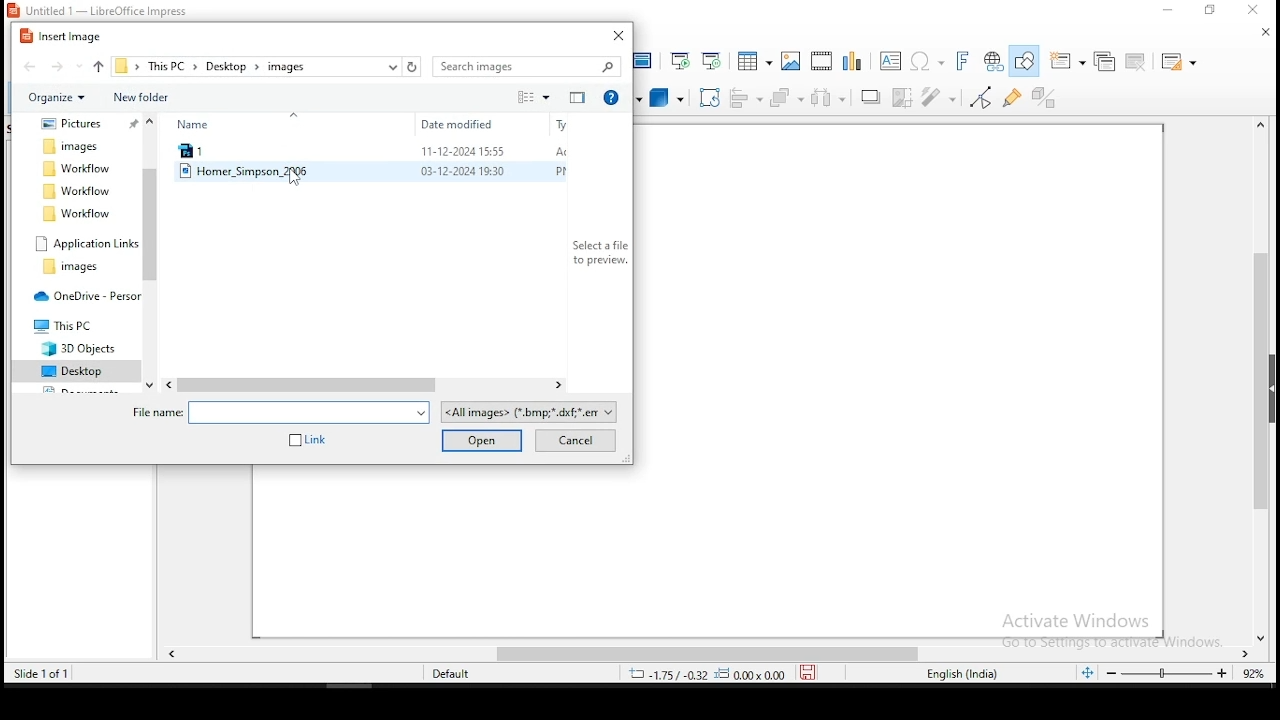  What do you see at coordinates (705, 674) in the screenshot?
I see `-1.75/0.32 0.00x0.00` at bounding box center [705, 674].